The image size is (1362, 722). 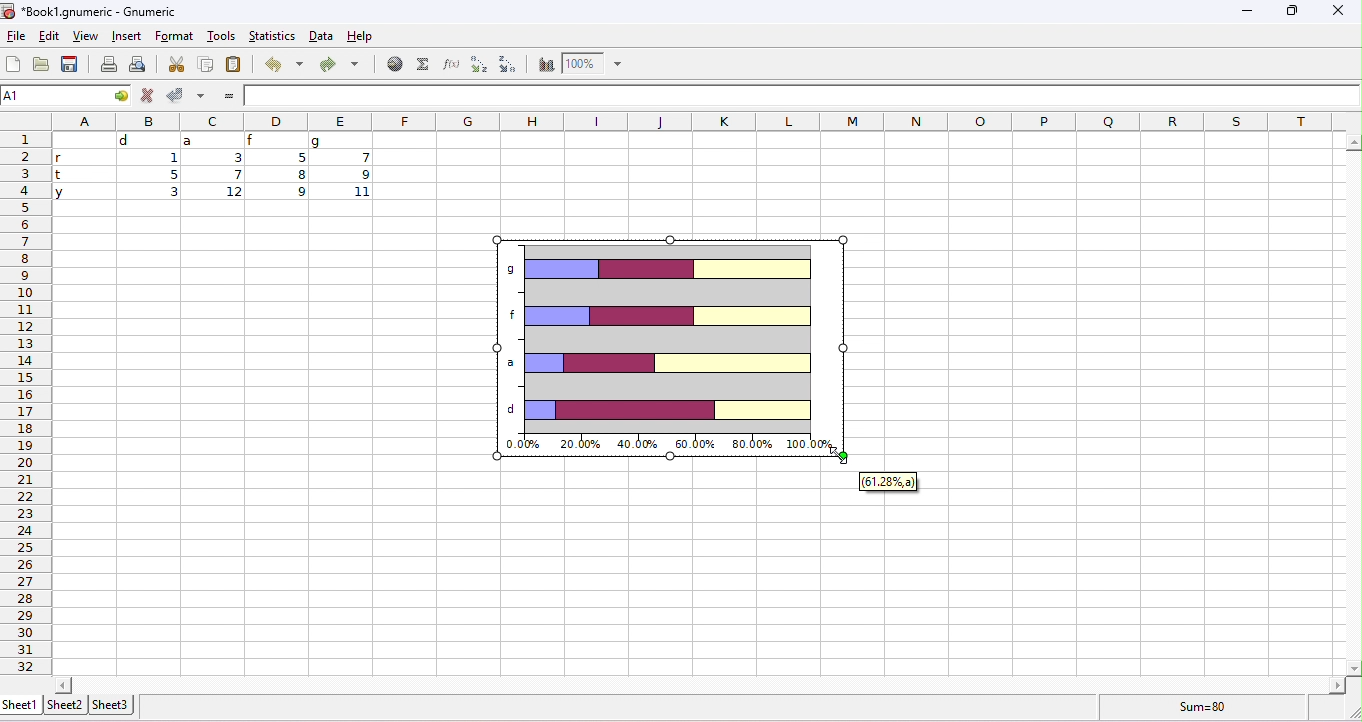 I want to click on column headings, so click(x=693, y=121).